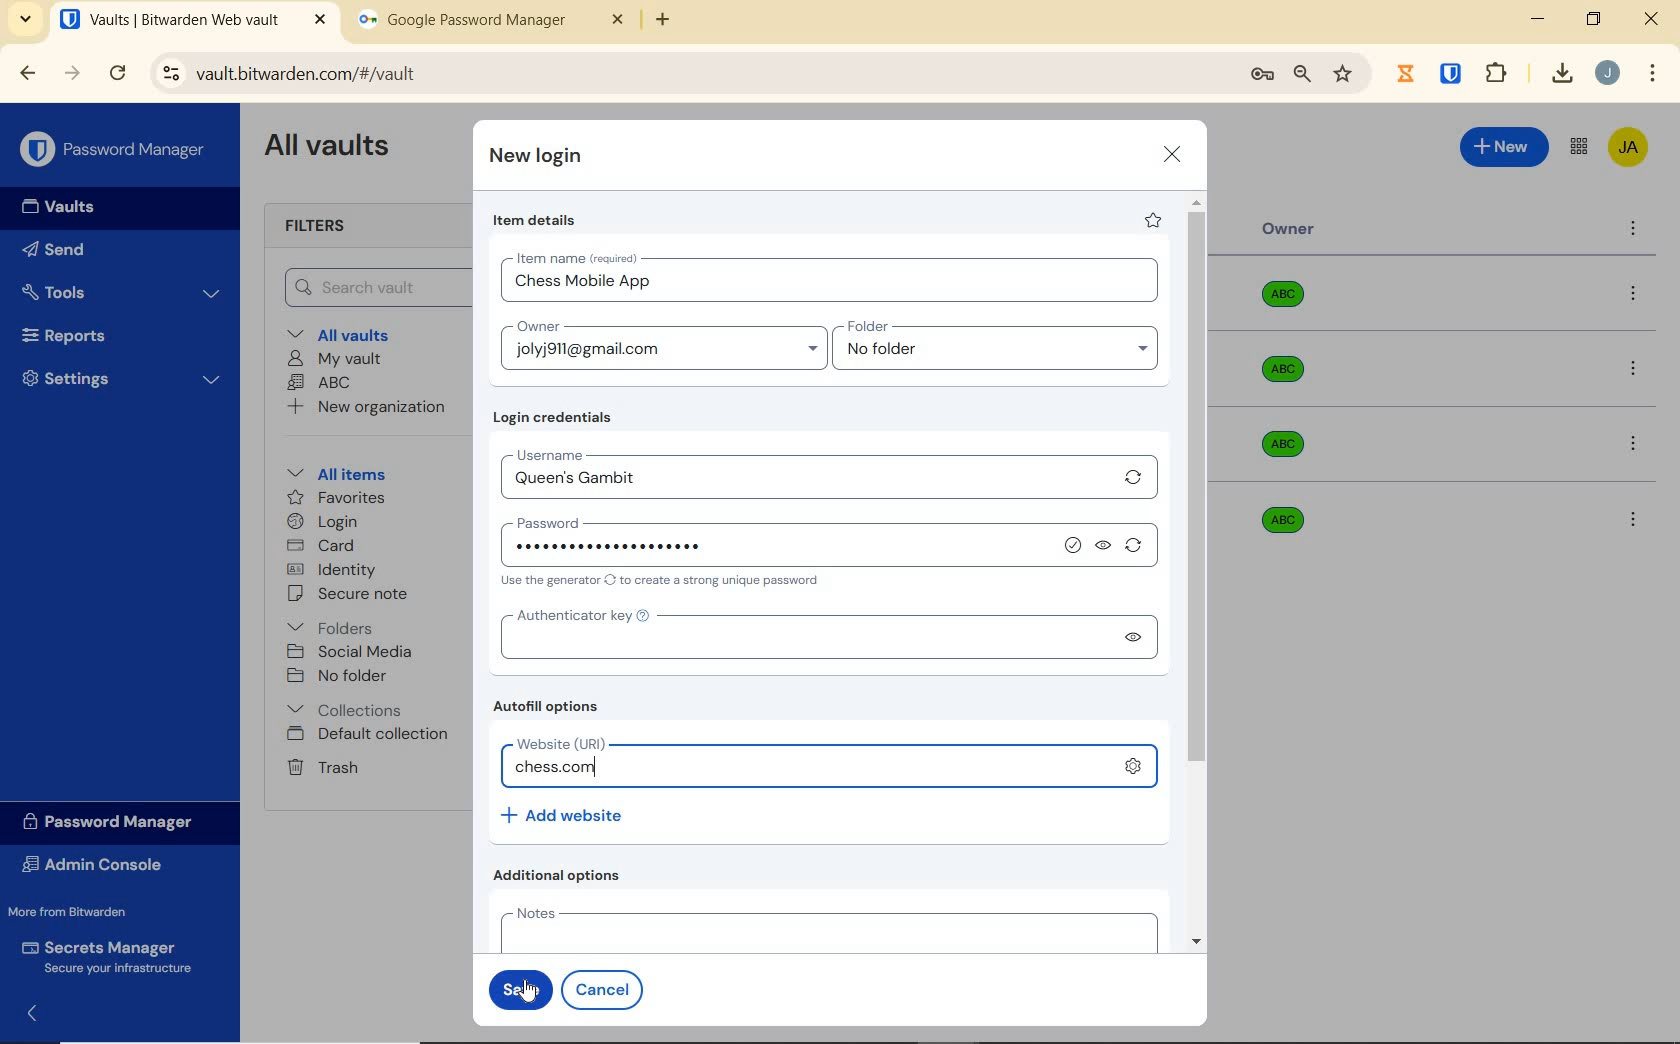 The height and width of the screenshot is (1044, 1680). Describe the element at coordinates (606, 989) in the screenshot. I see `cancel` at that location.